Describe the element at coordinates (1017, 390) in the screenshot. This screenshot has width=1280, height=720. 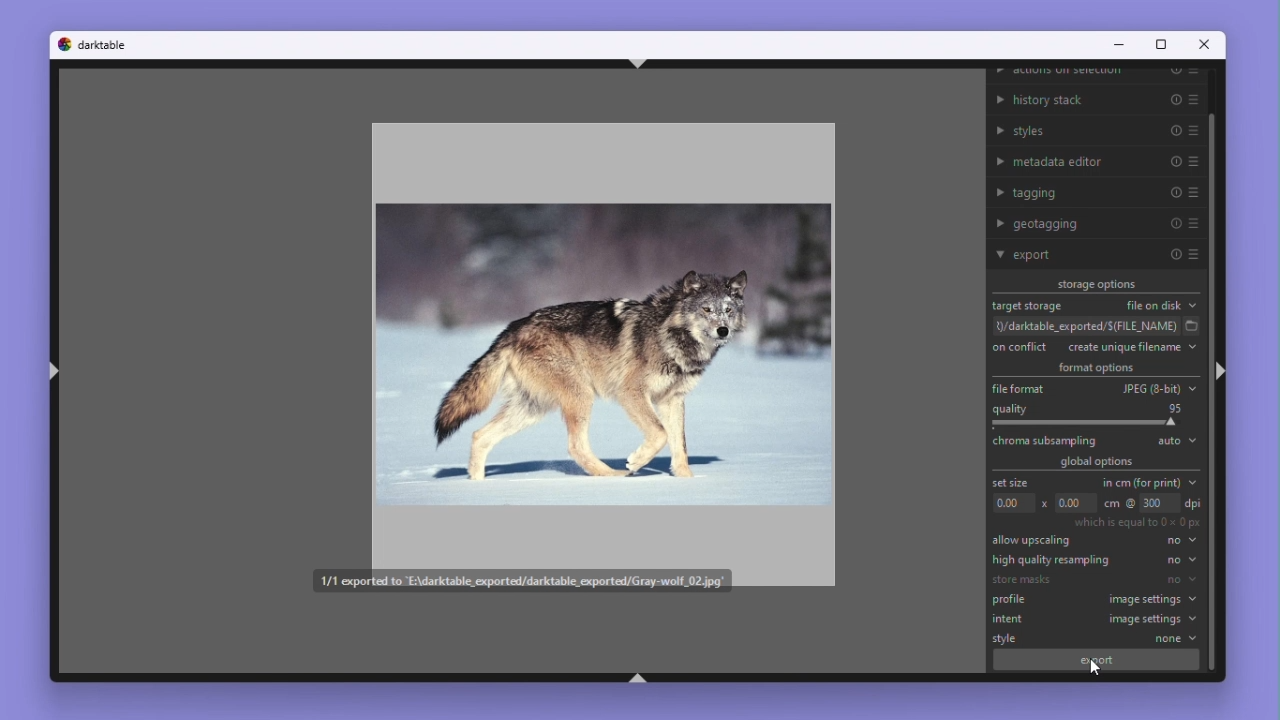
I see `File format` at that location.